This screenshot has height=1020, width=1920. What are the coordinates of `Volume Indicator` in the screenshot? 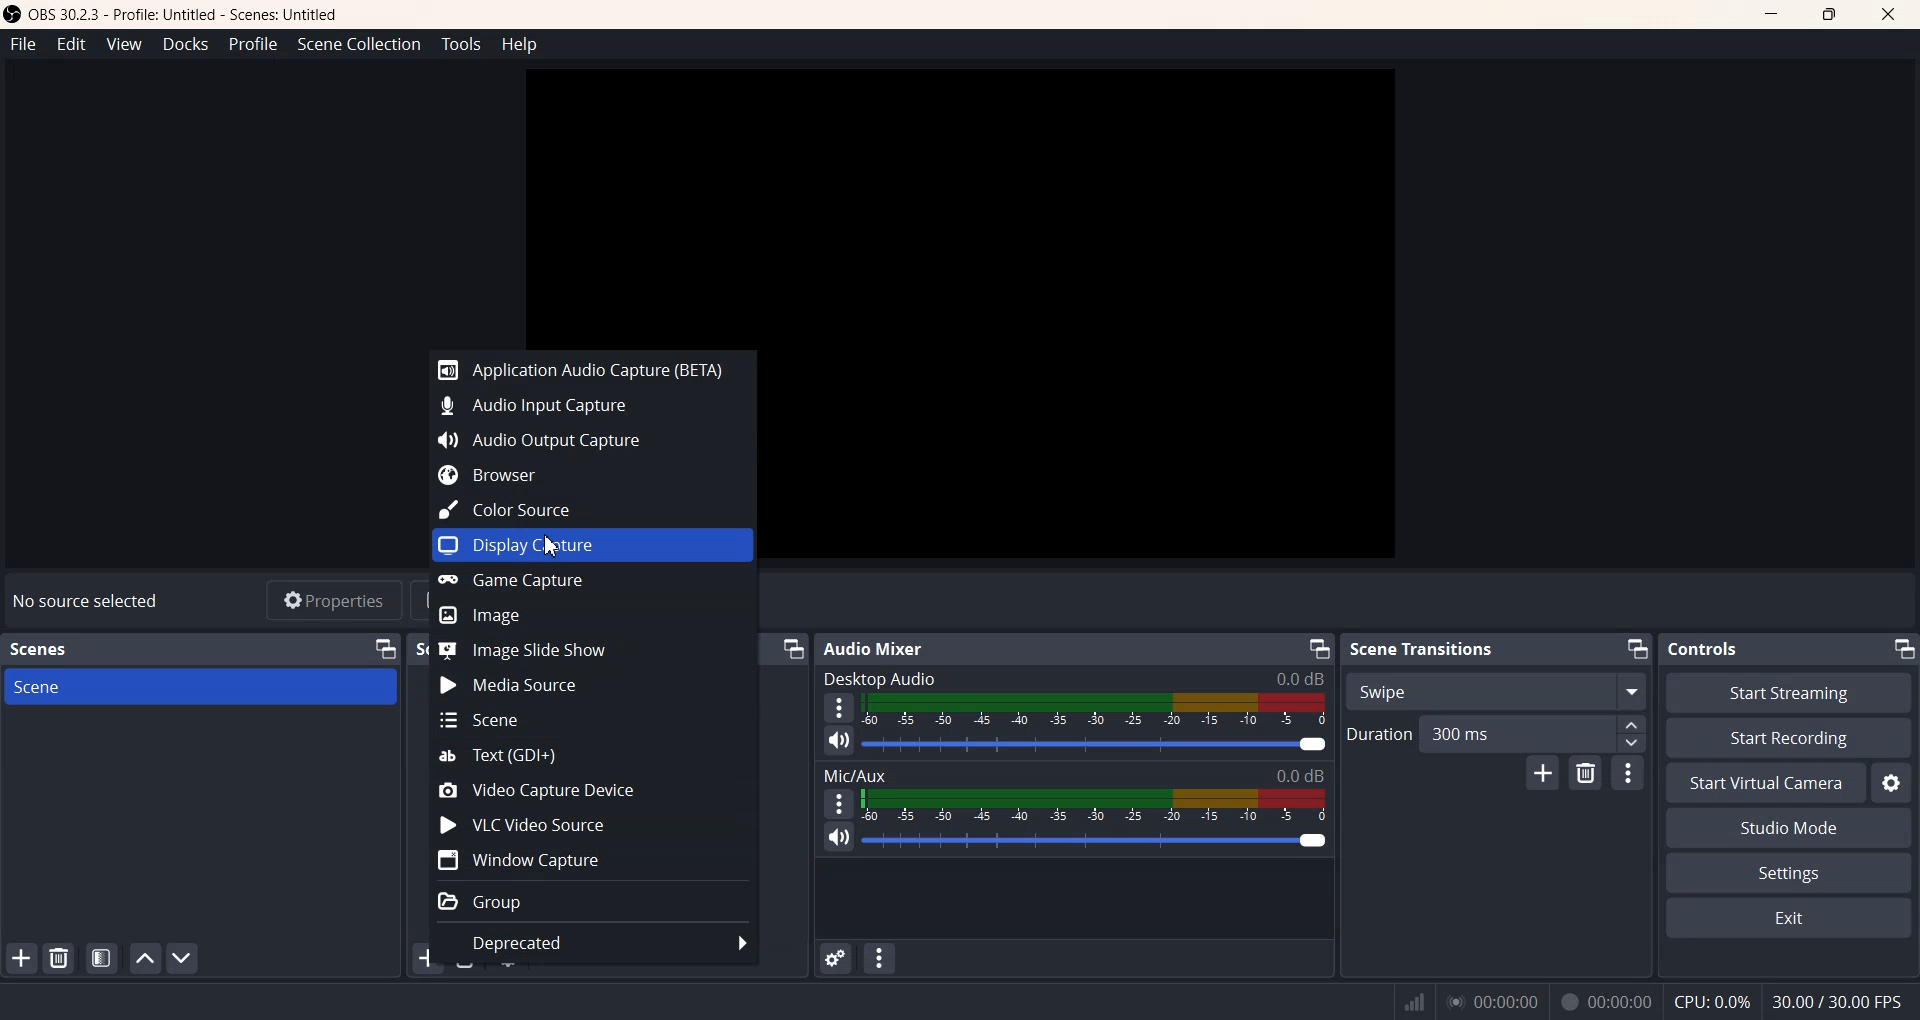 It's located at (1094, 805).